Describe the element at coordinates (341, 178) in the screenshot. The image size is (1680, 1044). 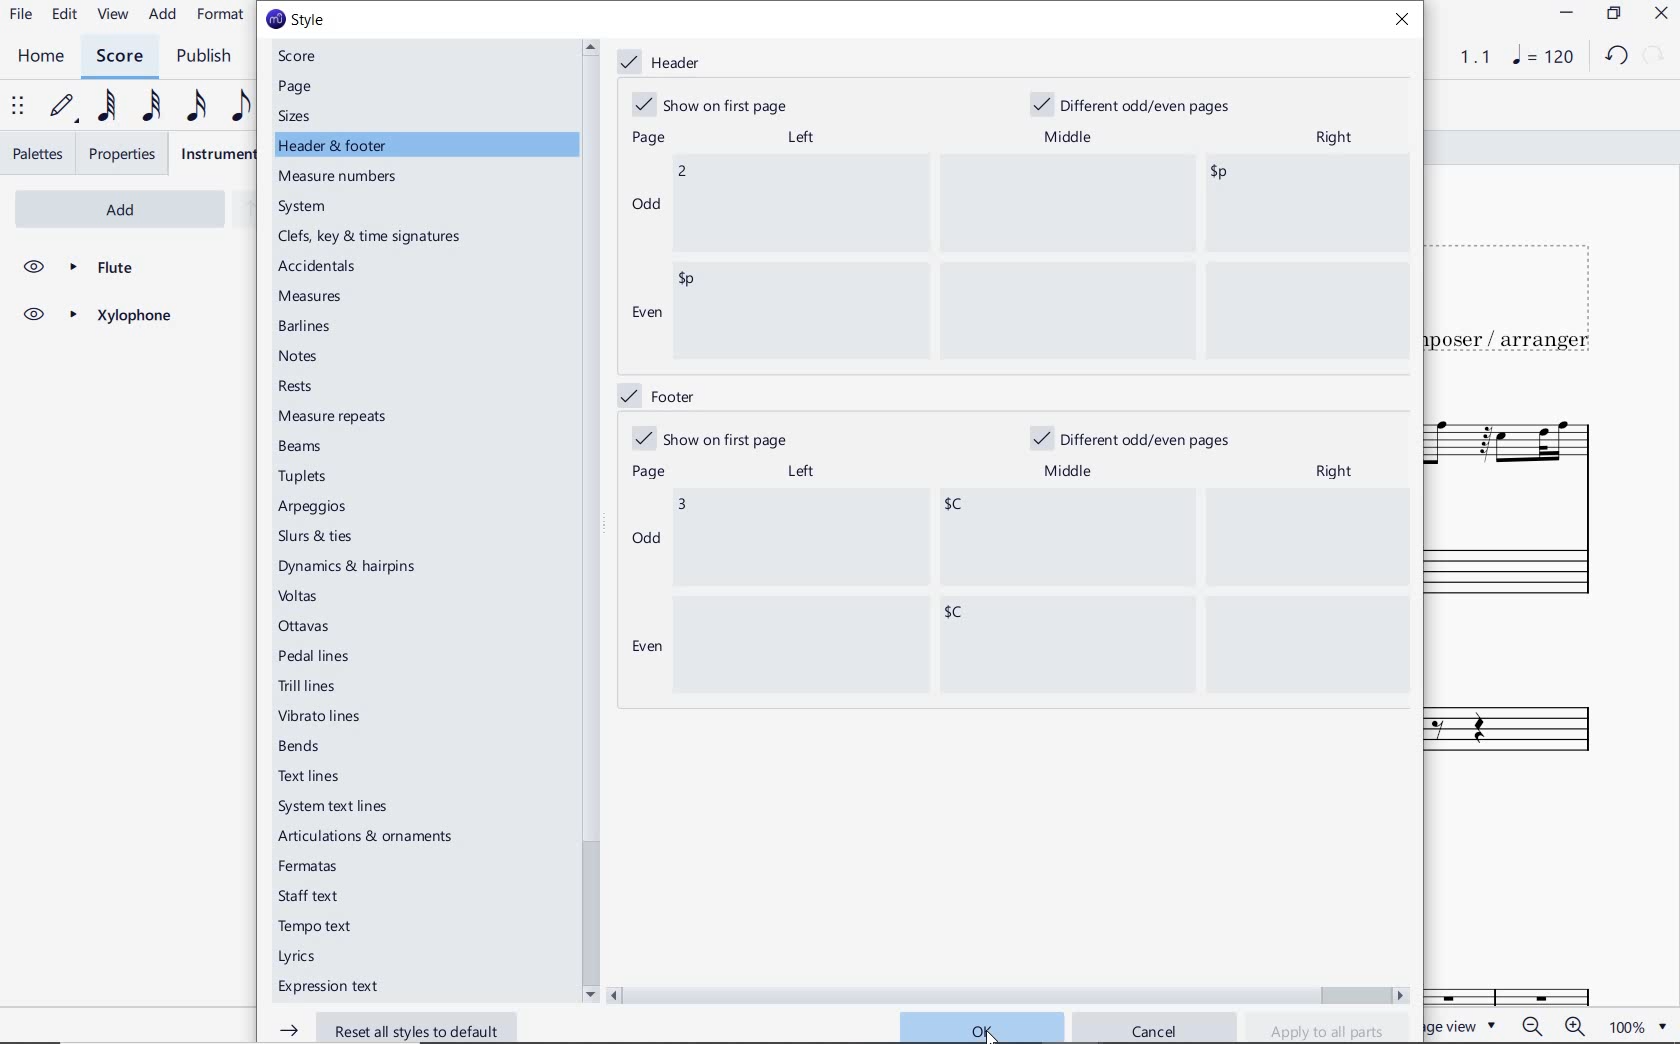
I see `measure numbers` at that location.